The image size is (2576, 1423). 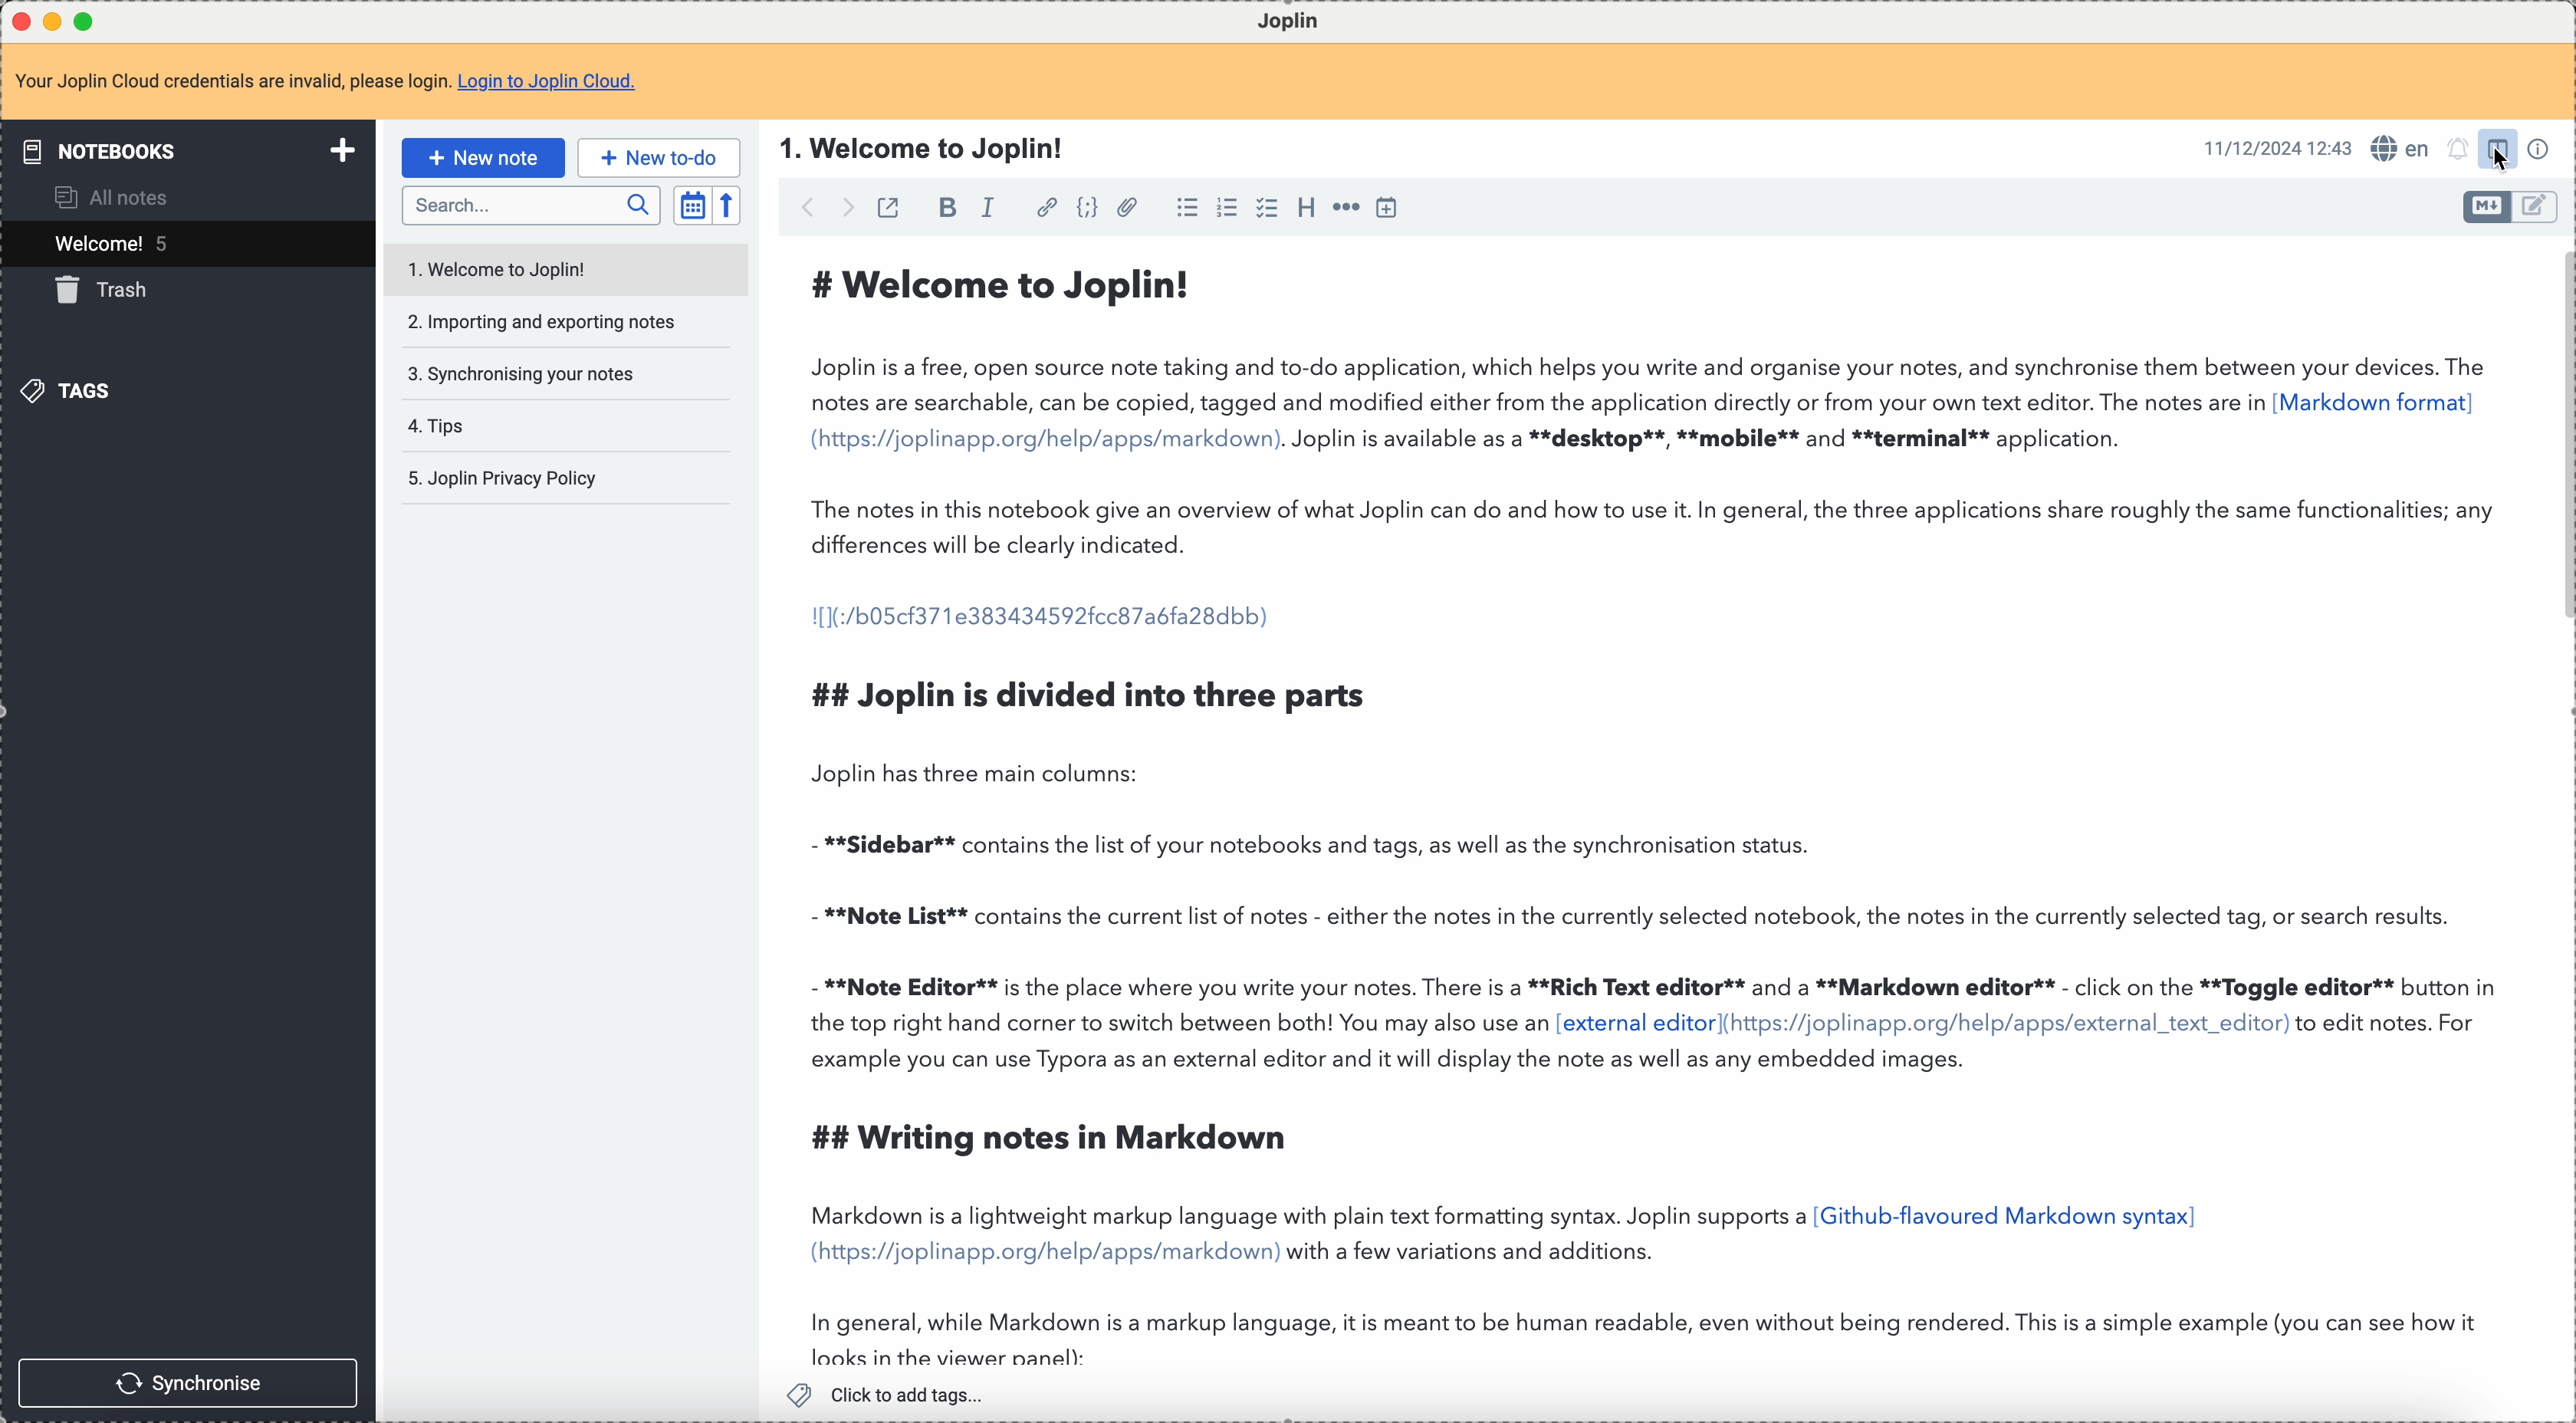 I want to click on numbered list, so click(x=1230, y=207).